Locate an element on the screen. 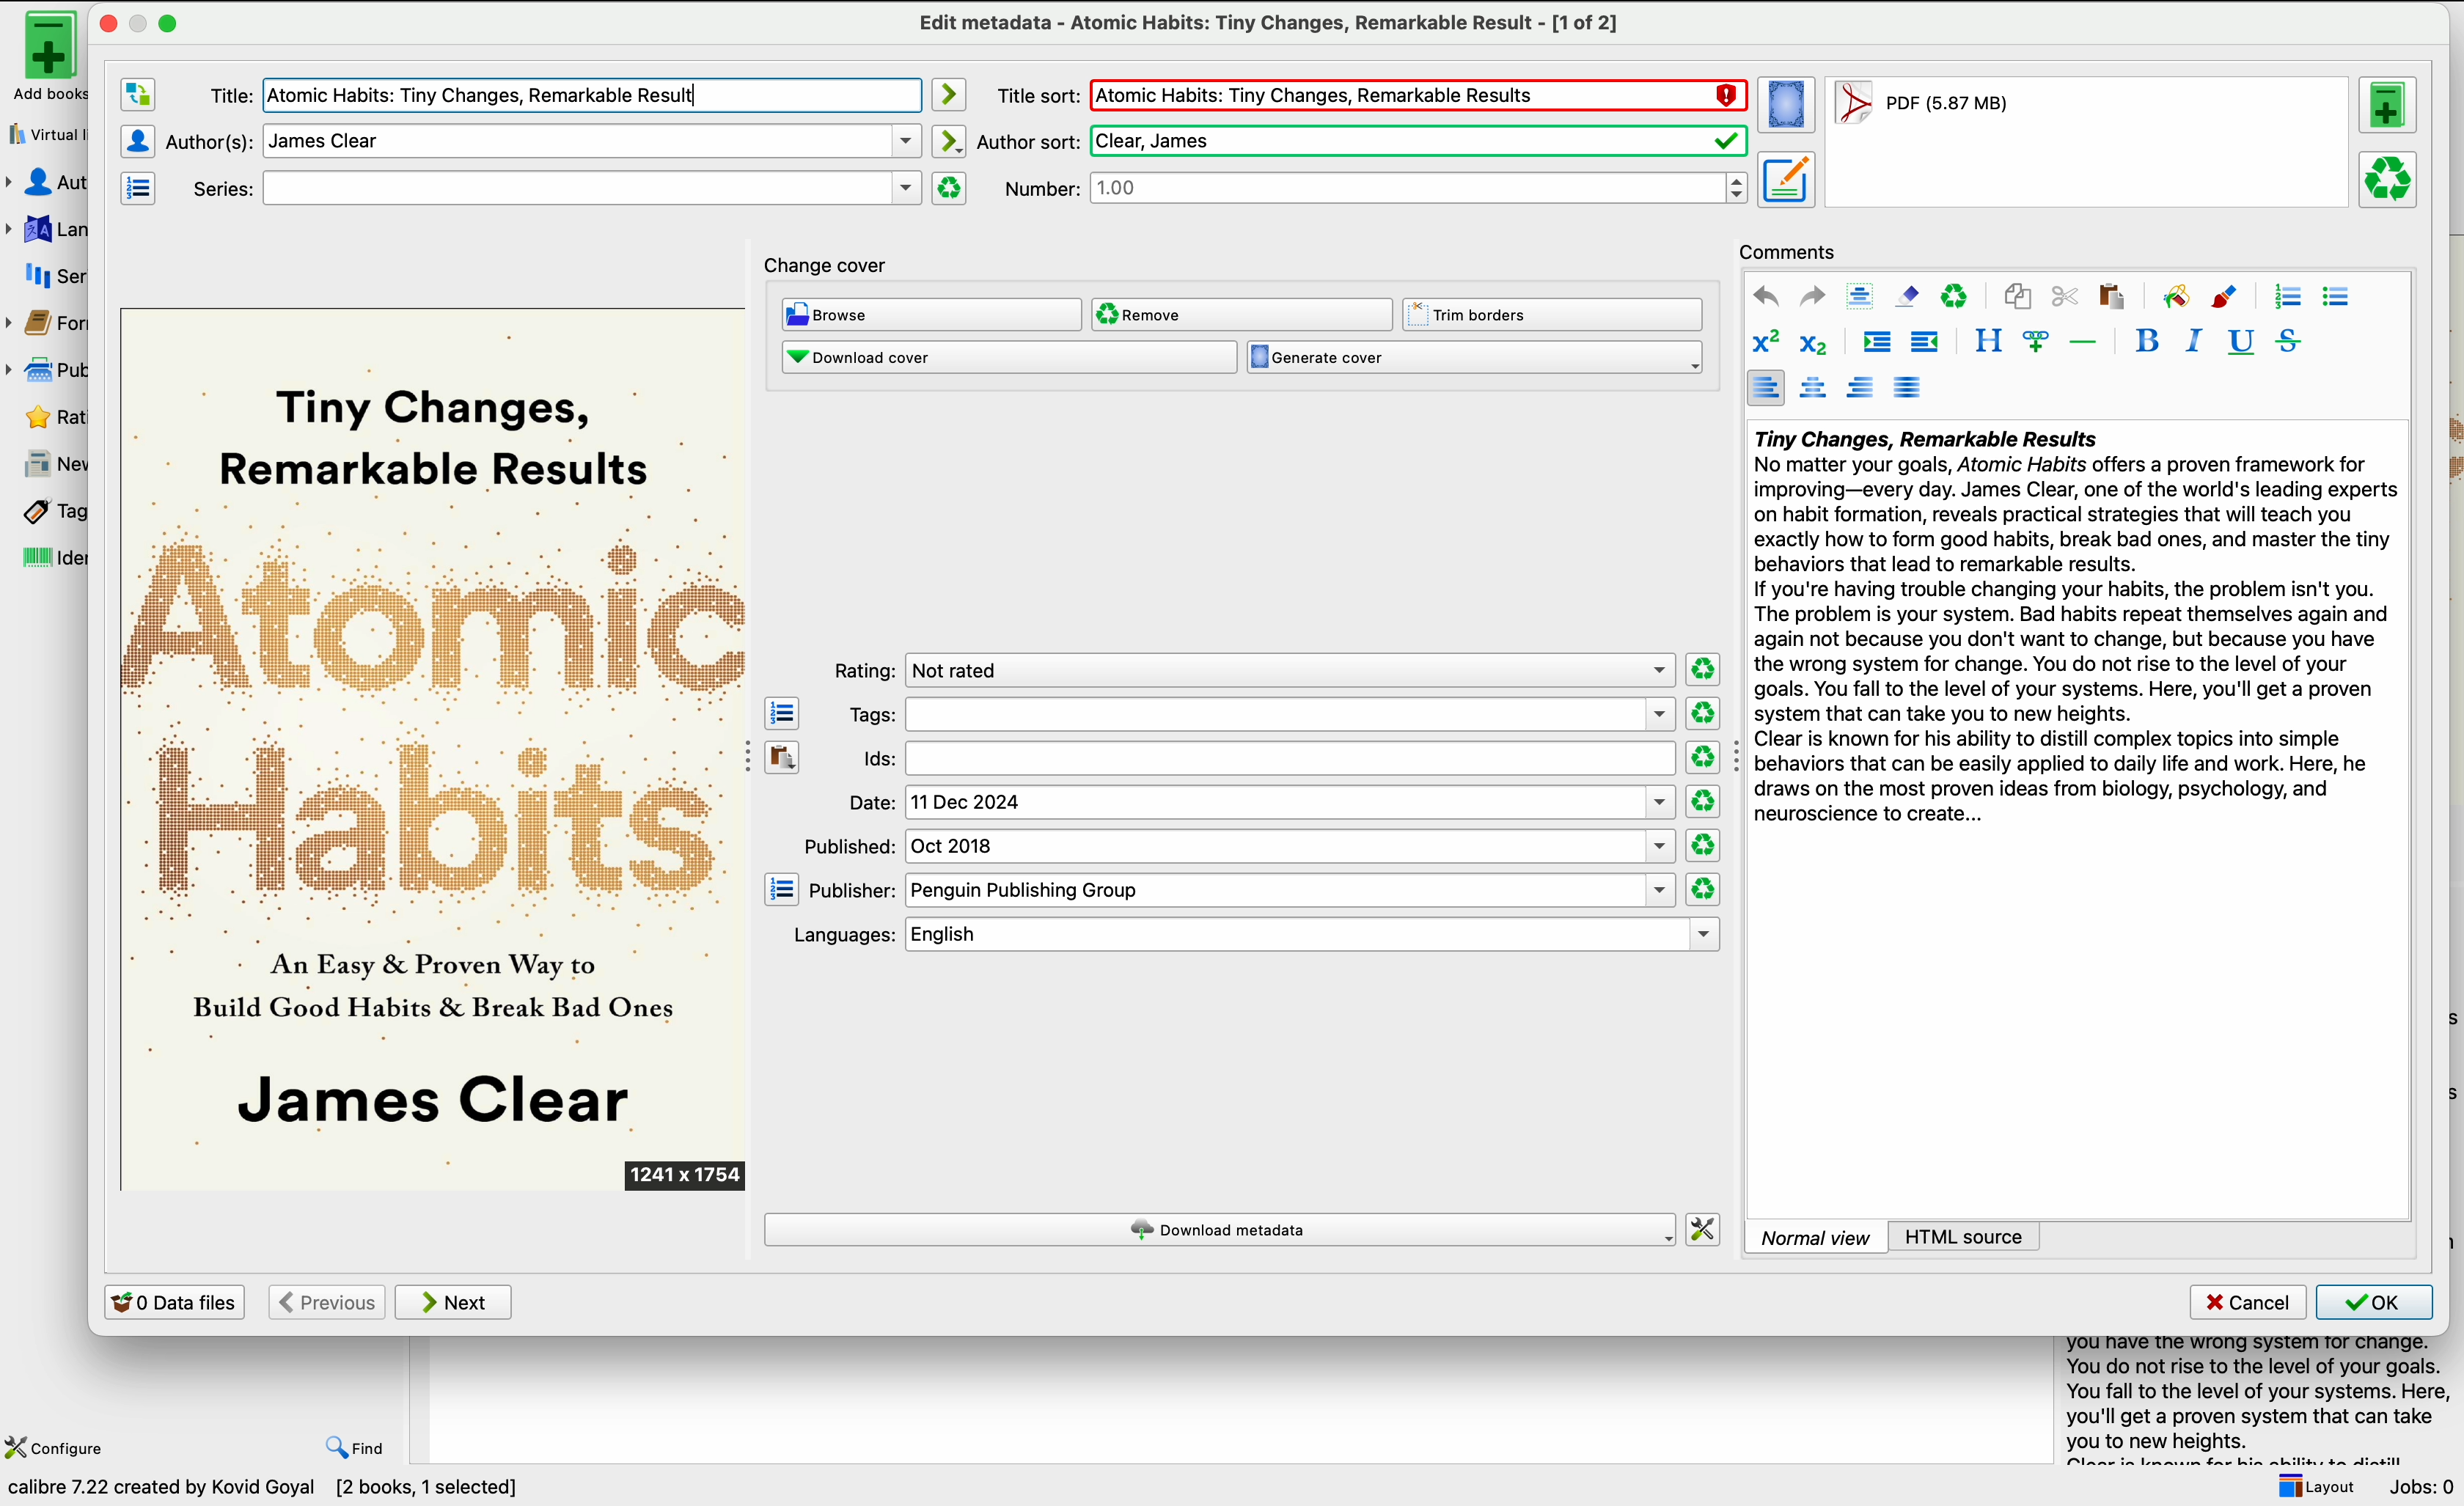 This screenshot has height=1506, width=2464. italic is located at coordinates (2195, 341).